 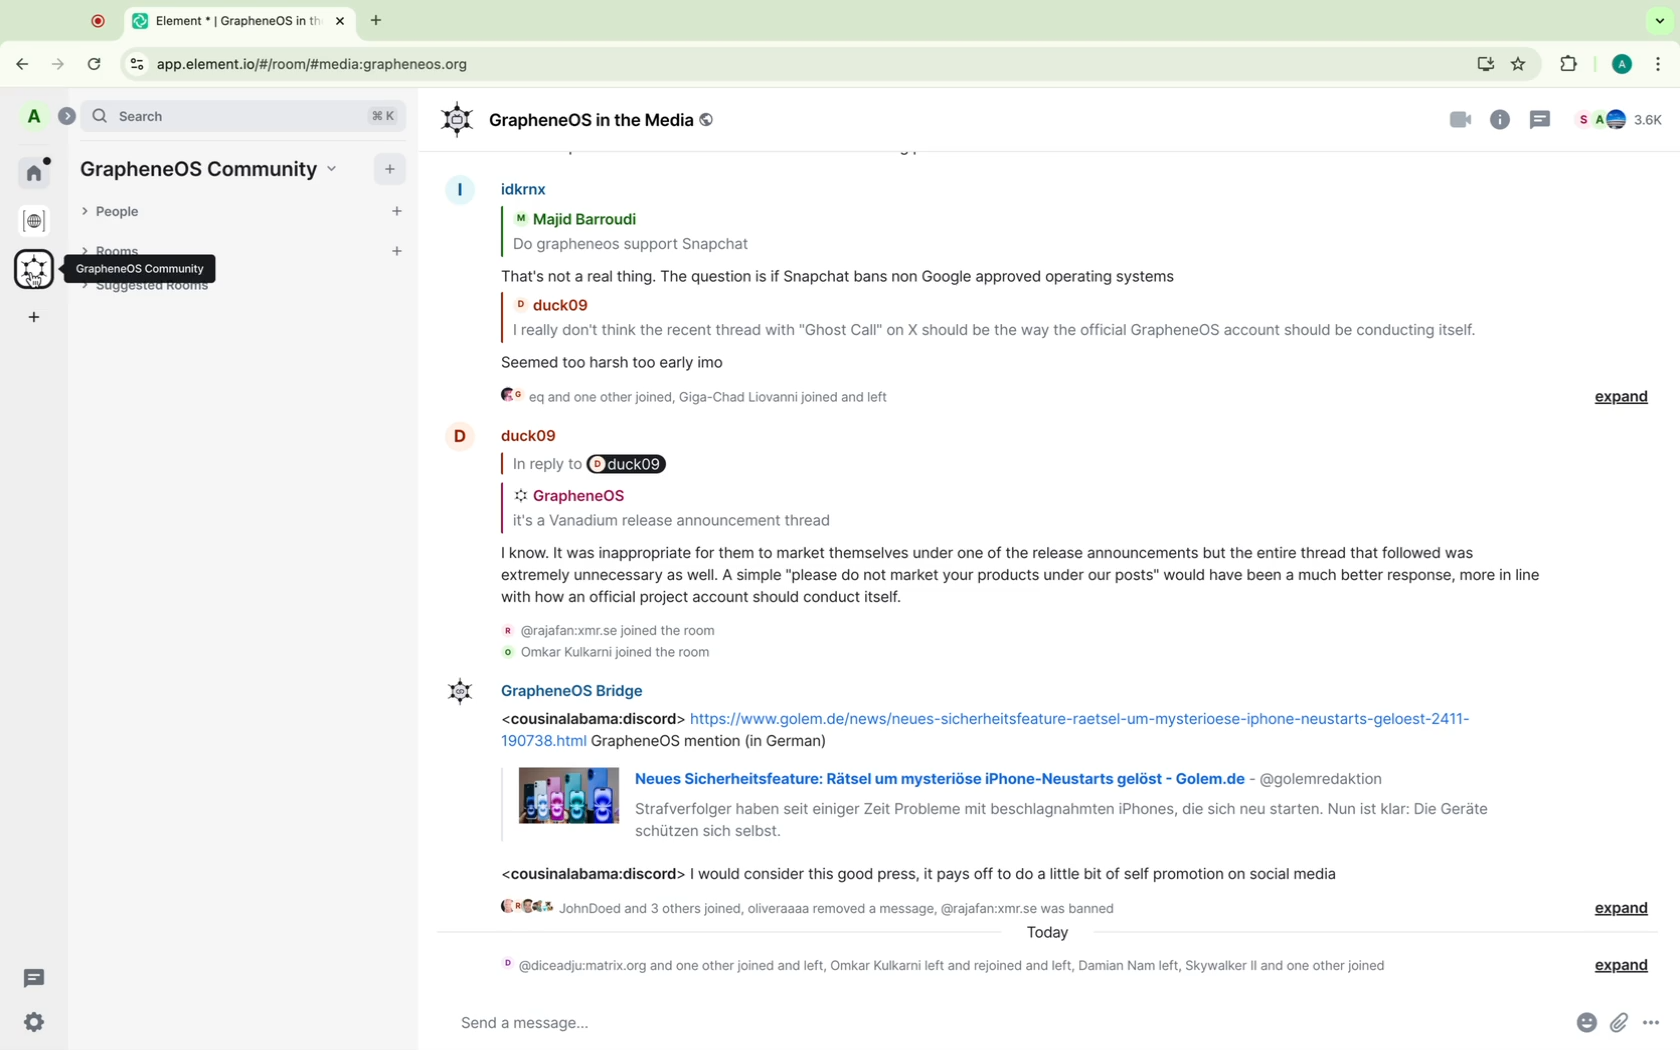 What do you see at coordinates (583, 121) in the screenshot?
I see `GrapheneOS in the media` at bounding box center [583, 121].